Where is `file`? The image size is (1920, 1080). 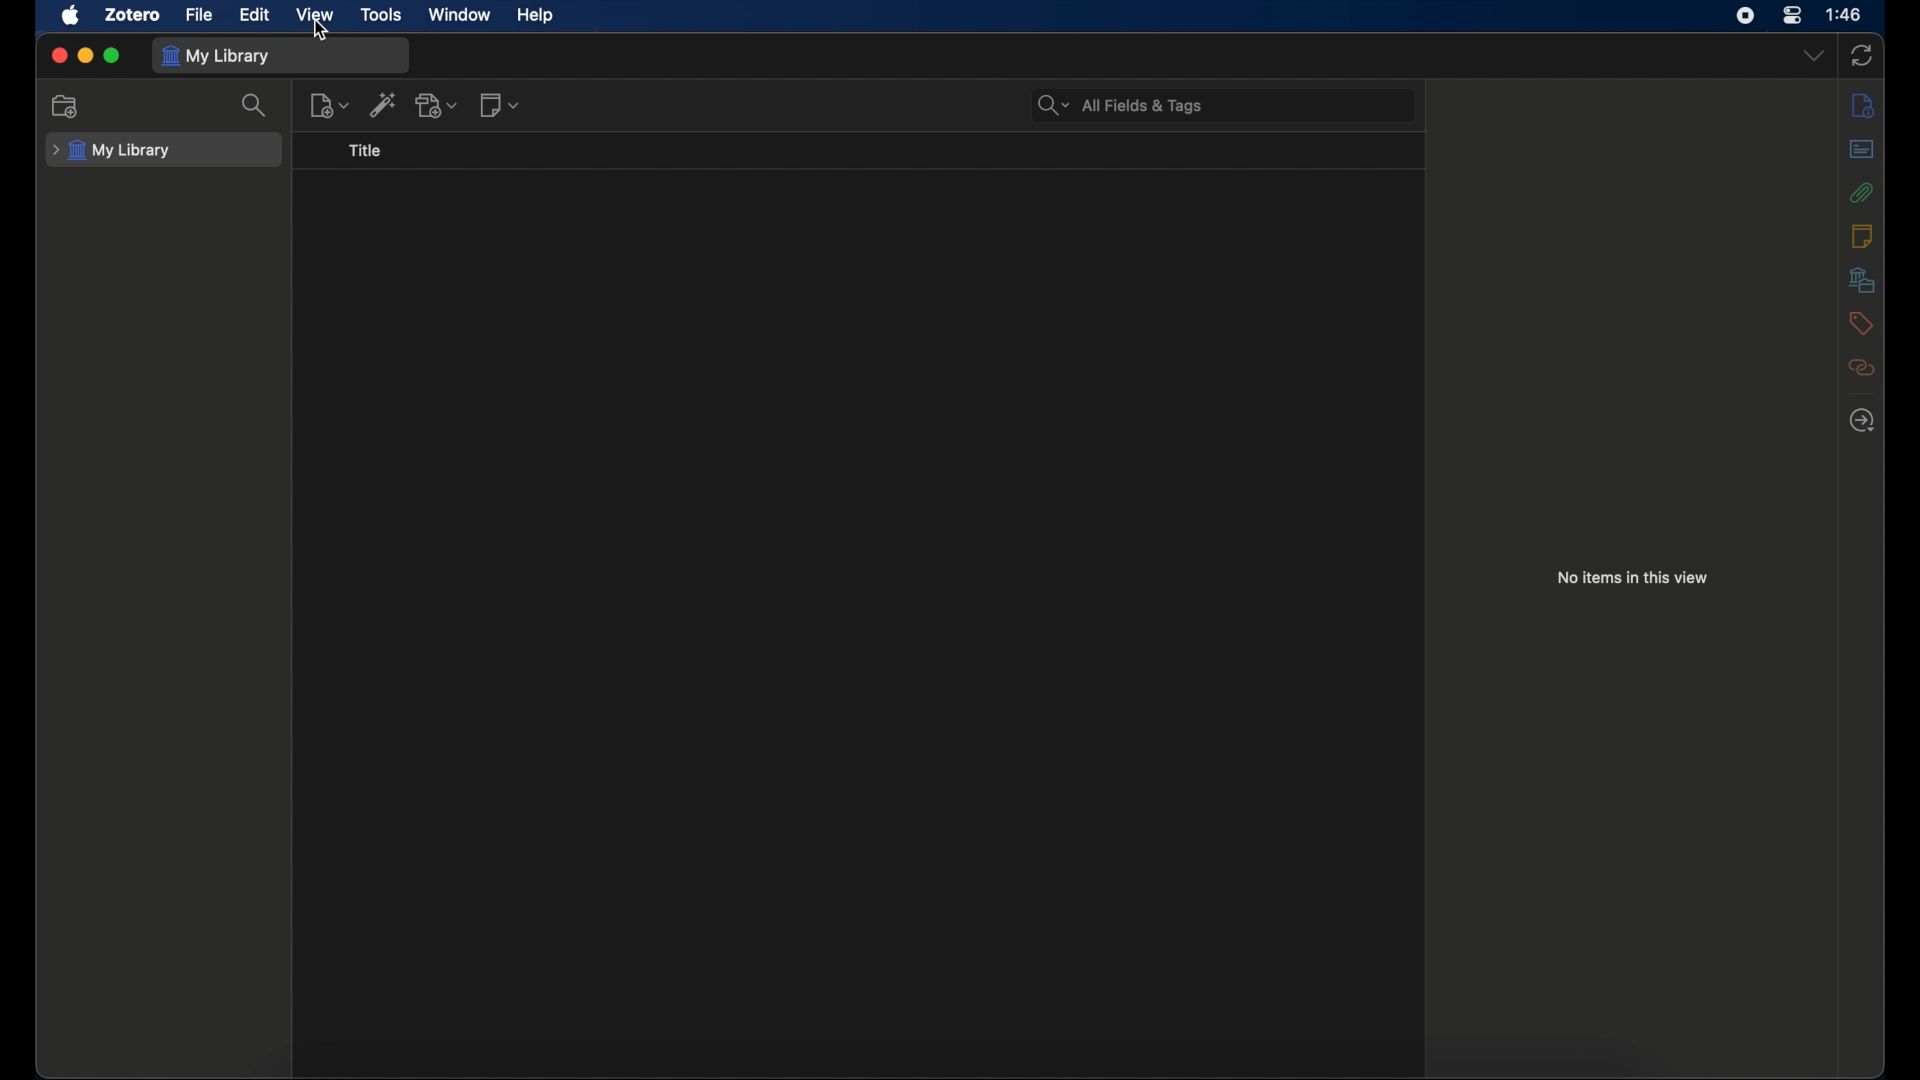
file is located at coordinates (198, 14).